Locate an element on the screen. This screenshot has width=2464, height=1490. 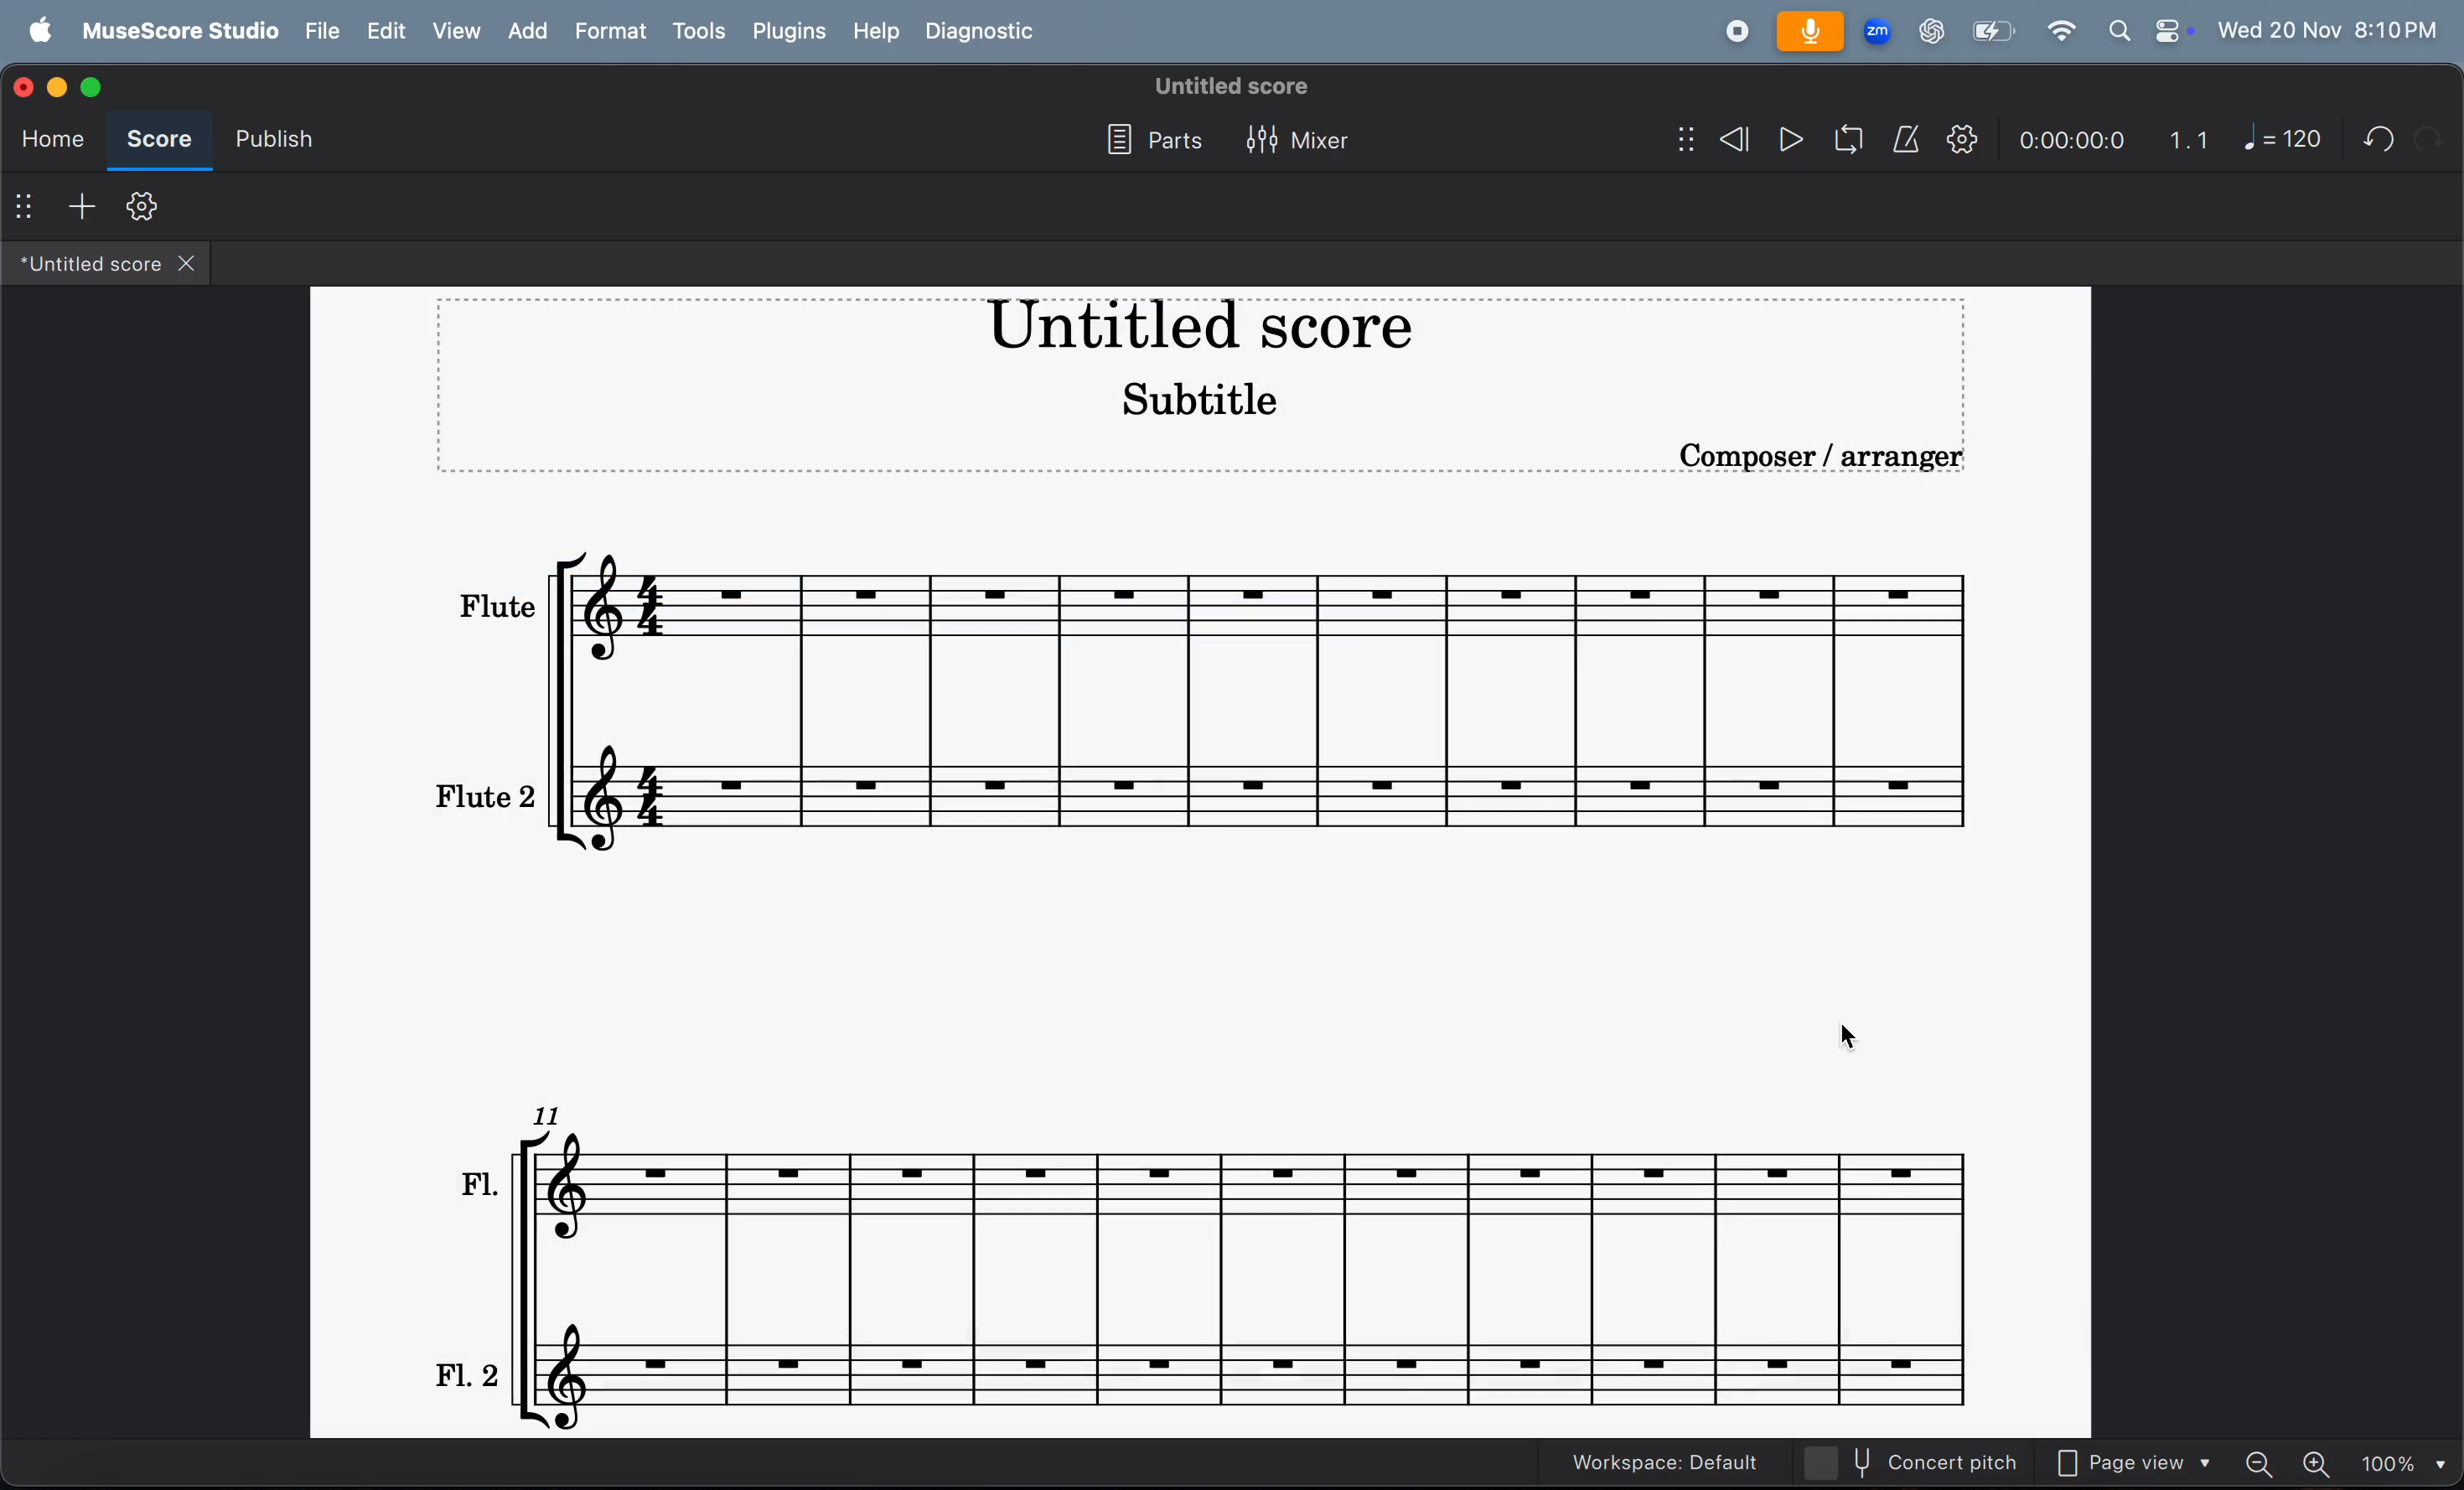
search is located at coordinates (2119, 29).